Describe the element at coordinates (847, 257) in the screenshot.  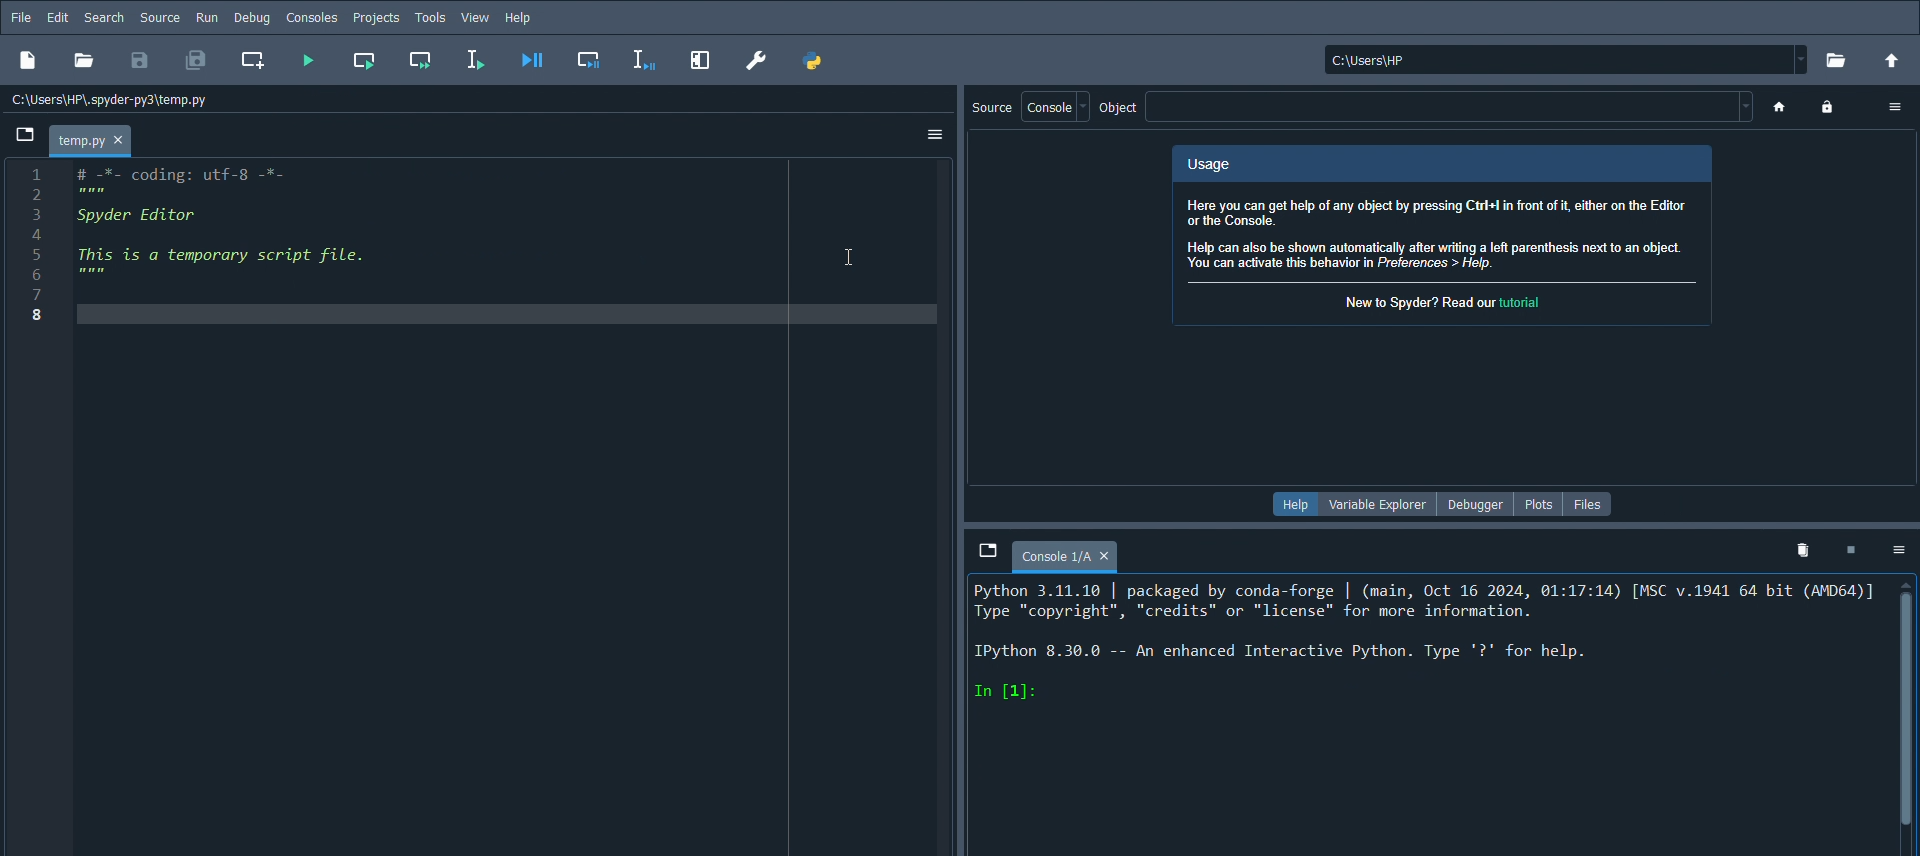
I see `Cursor` at that location.